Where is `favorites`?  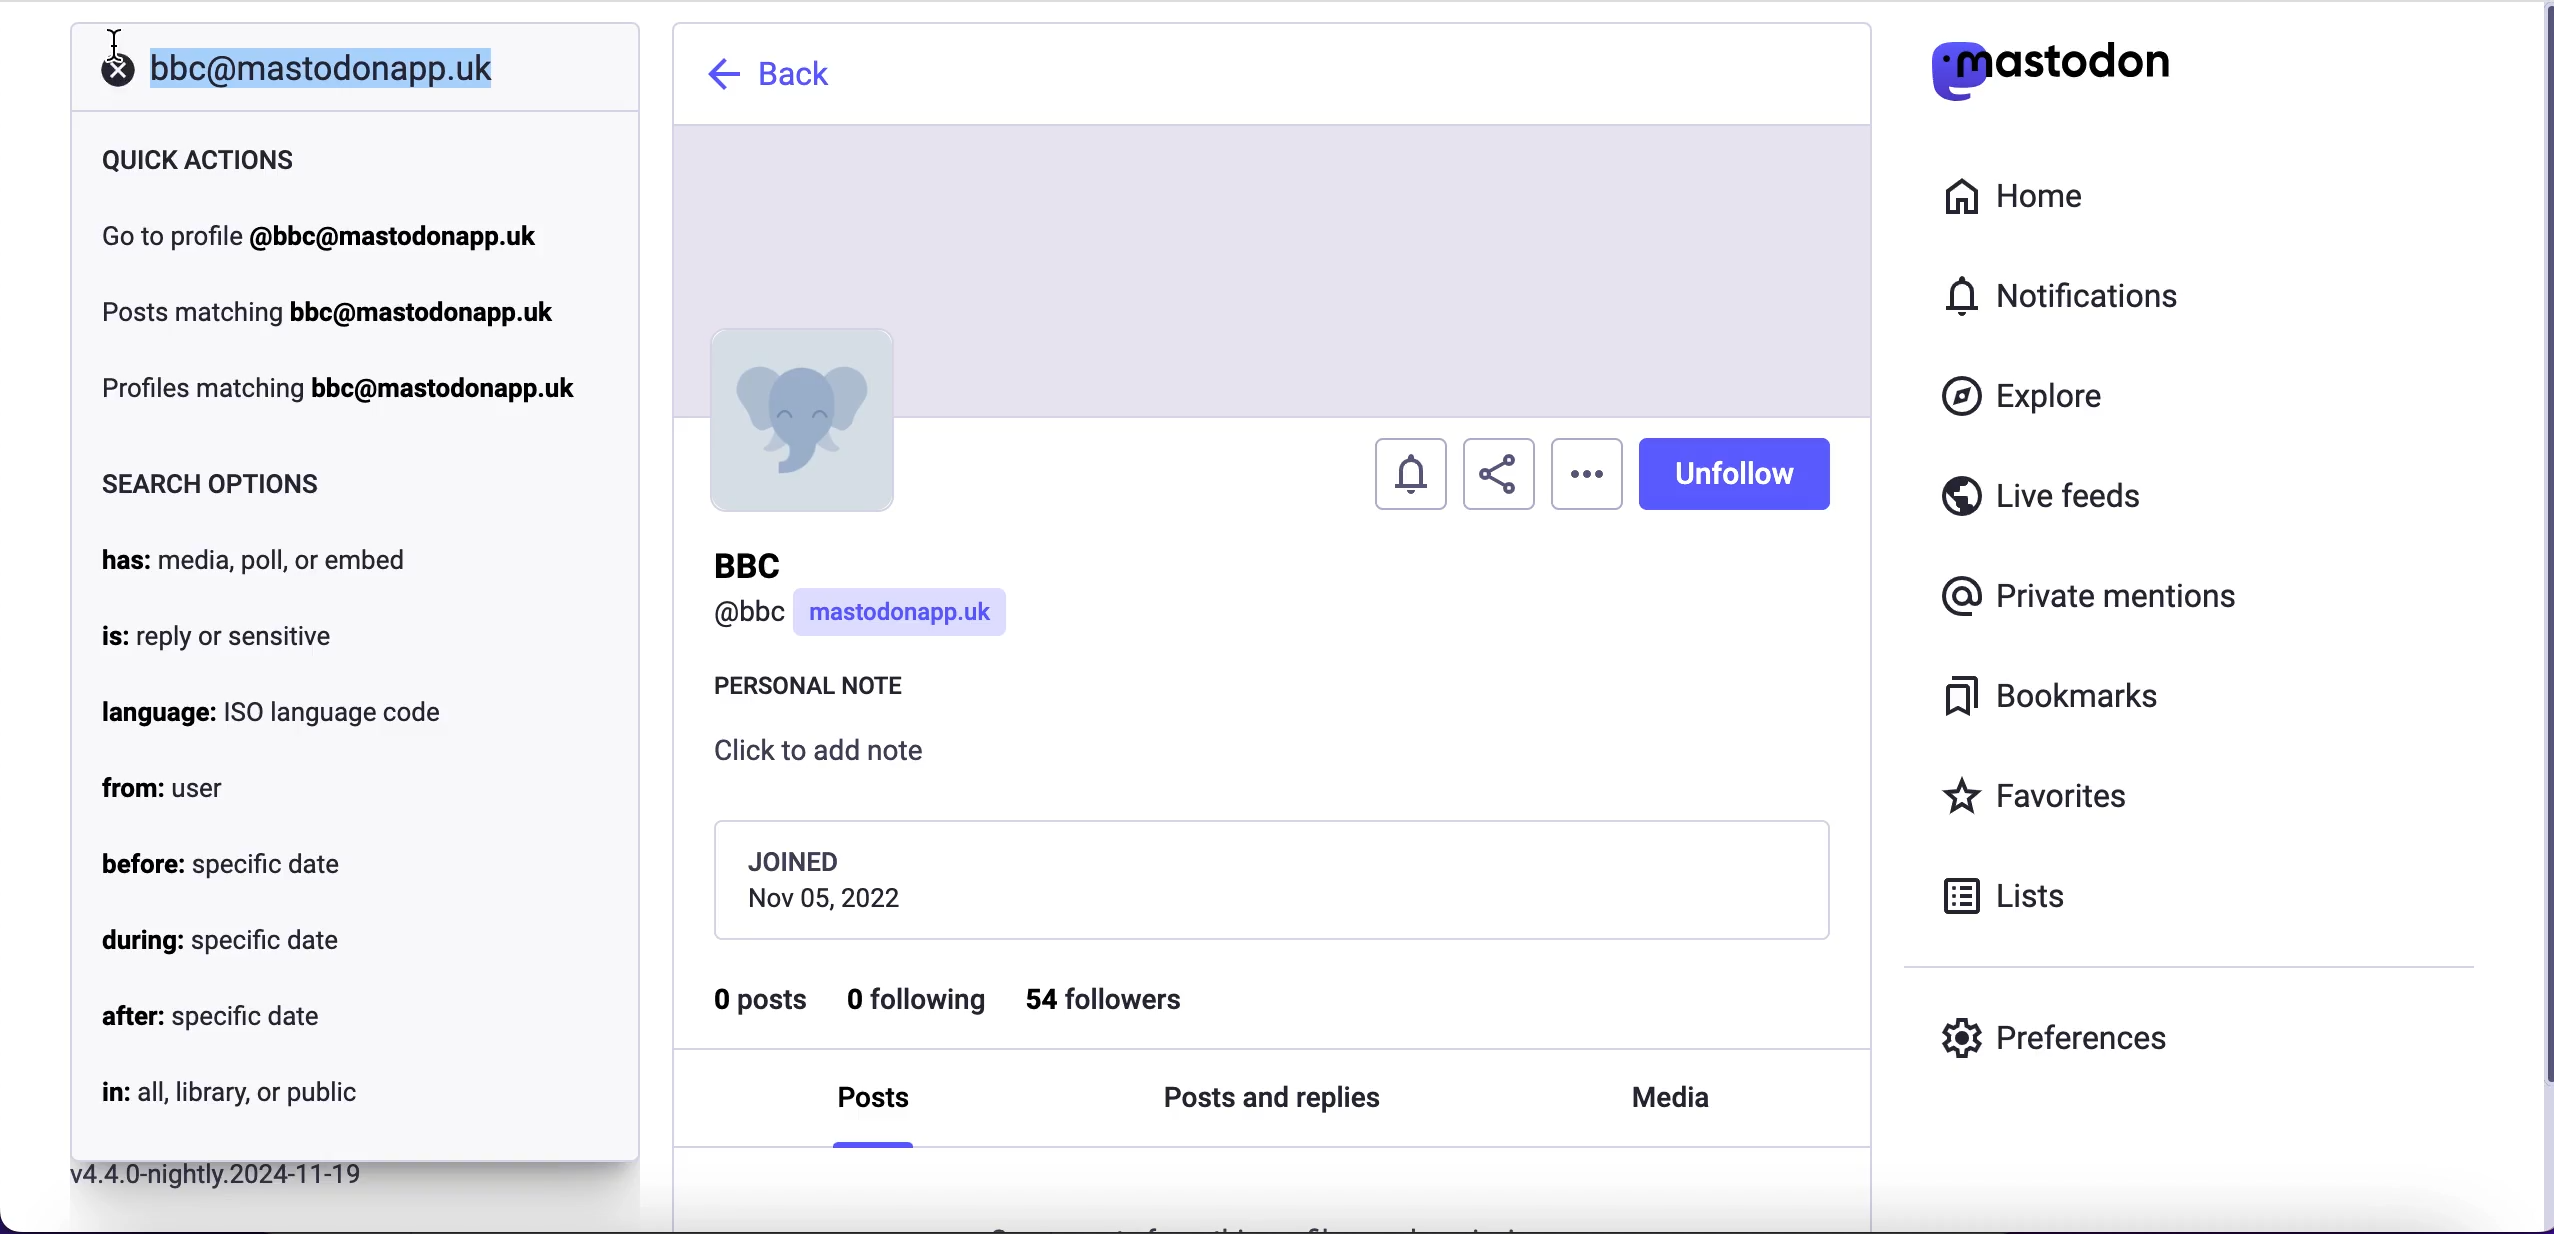 favorites is located at coordinates (2042, 799).